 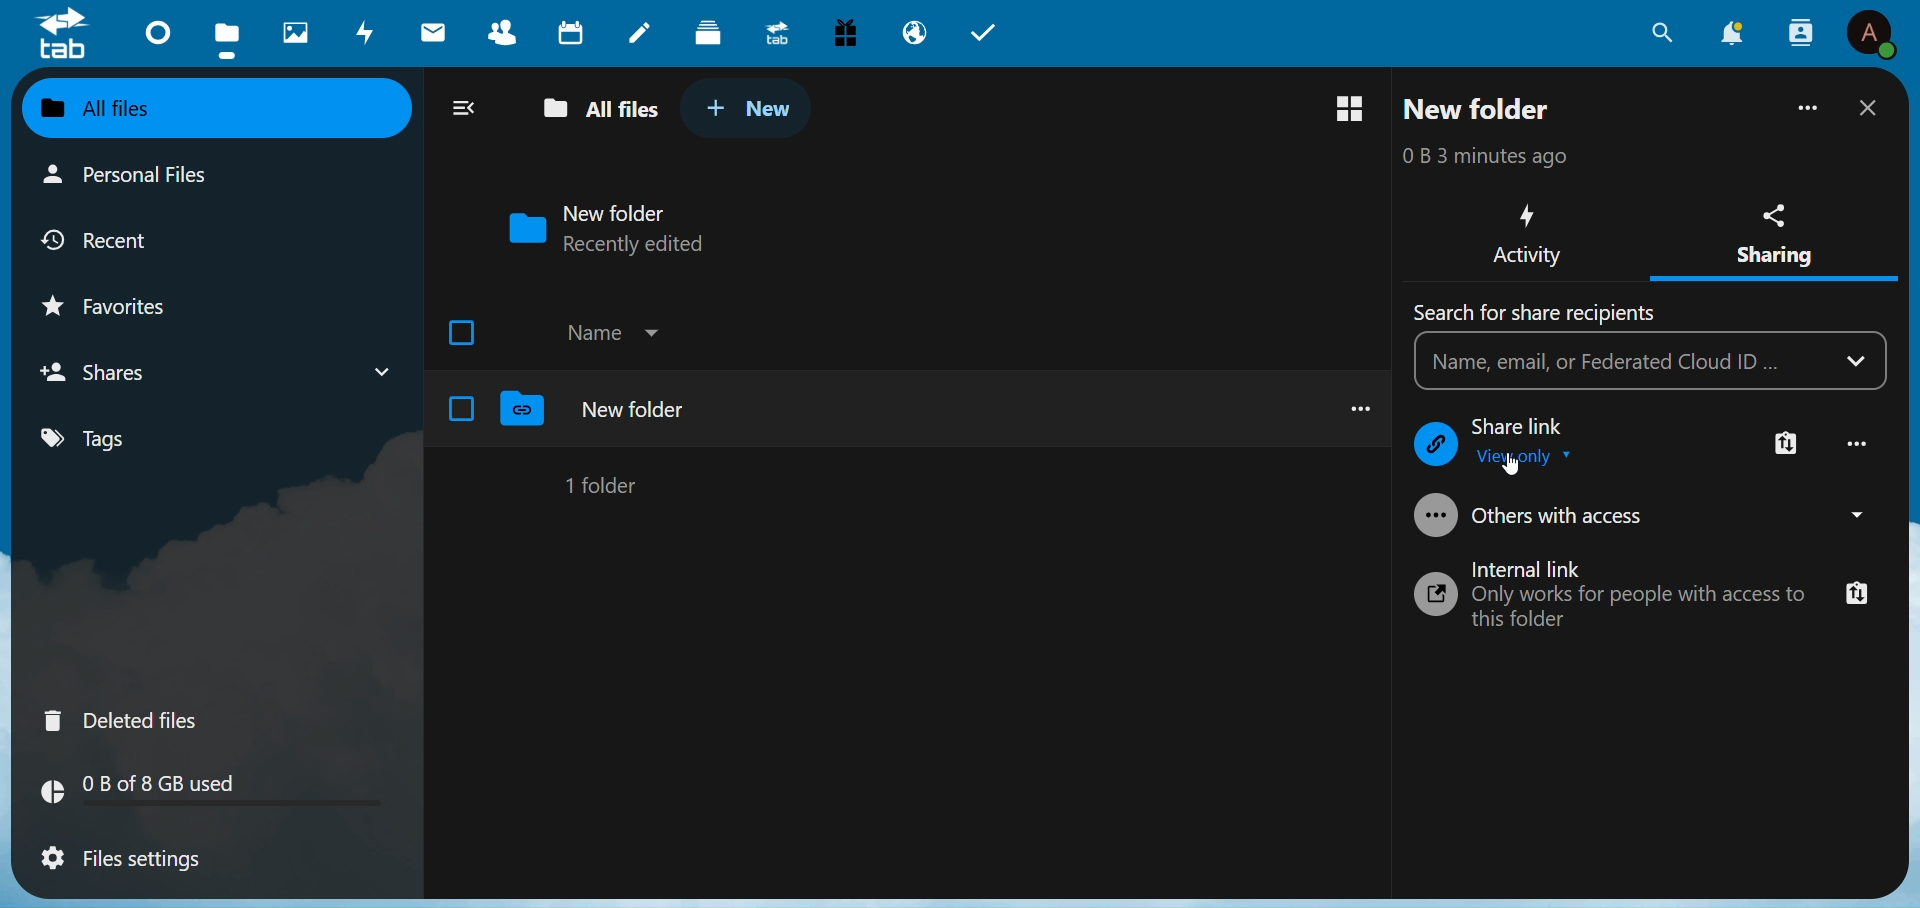 What do you see at coordinates (134, 717) in the screenshot?
I see `Deleted FIles` at bounding box center [134, 717].